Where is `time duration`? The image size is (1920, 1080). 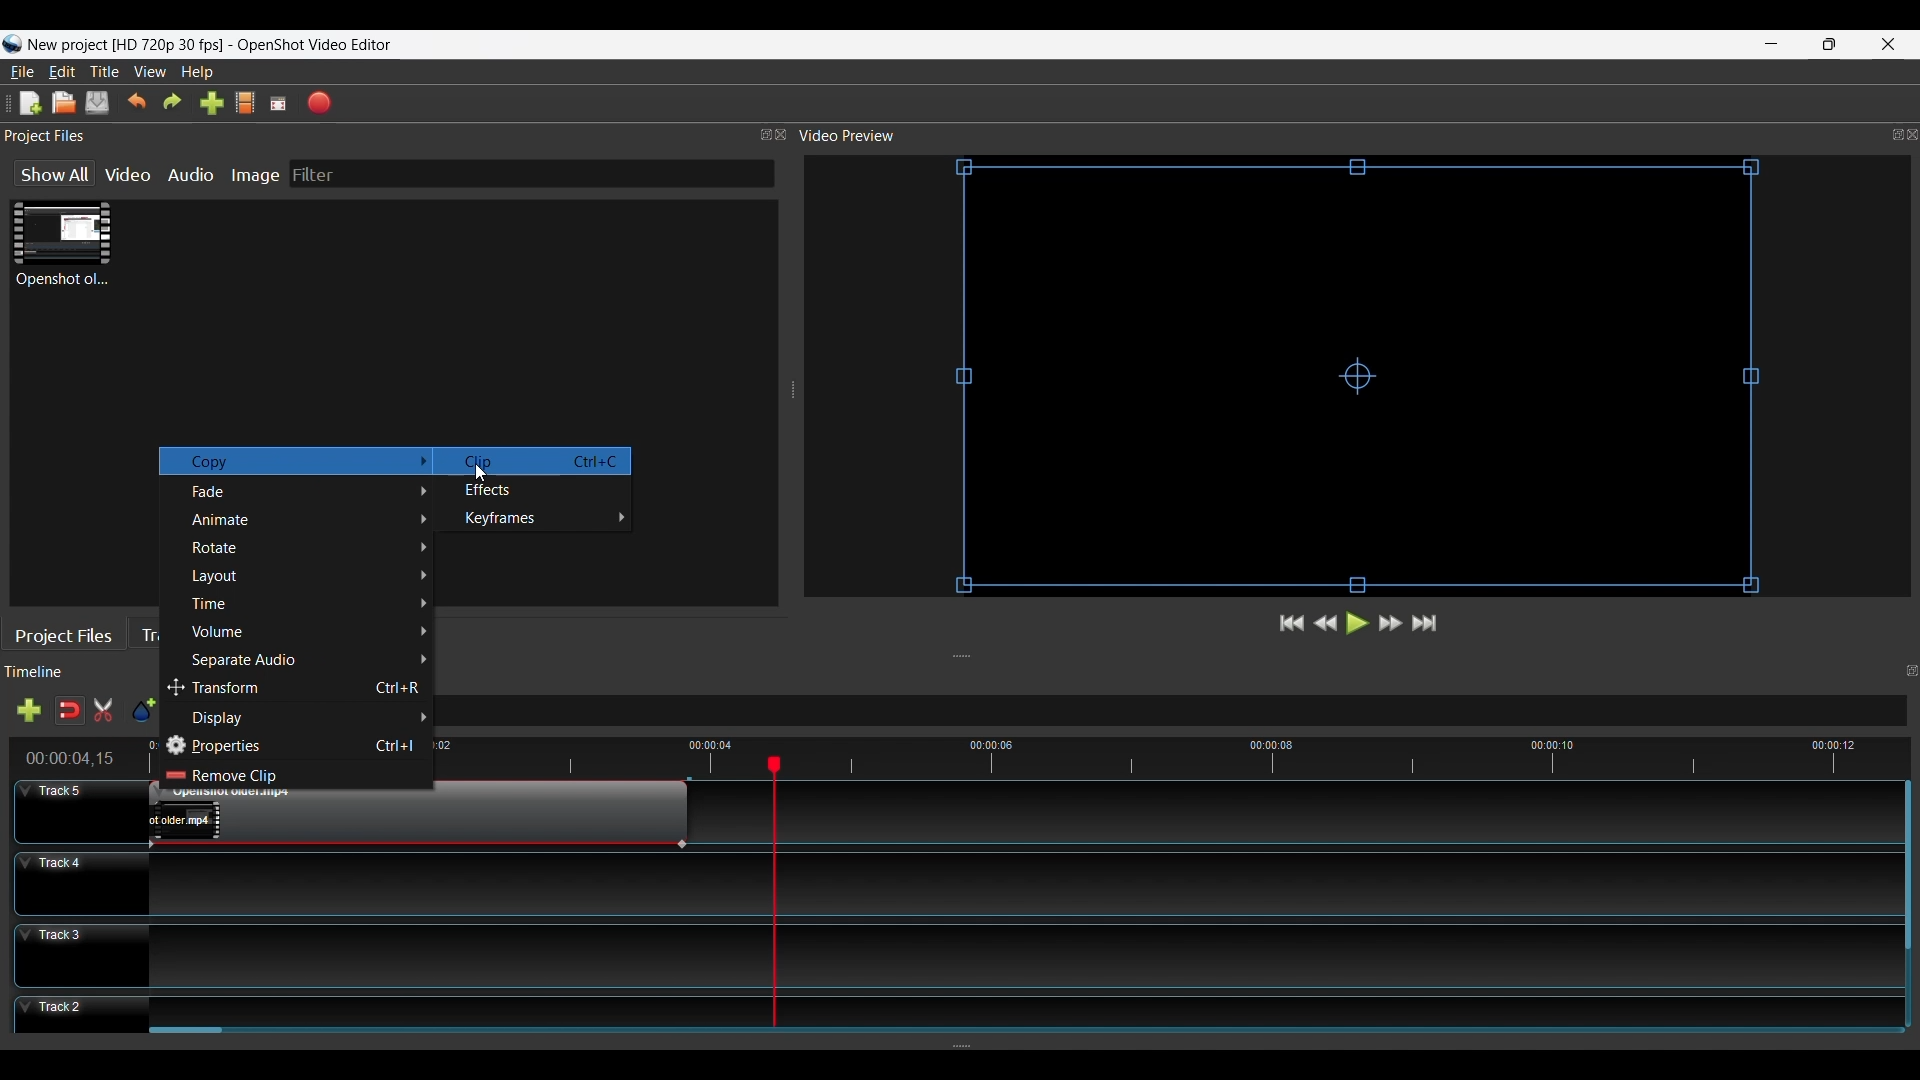
time duration is located at coordinates (72, 758).